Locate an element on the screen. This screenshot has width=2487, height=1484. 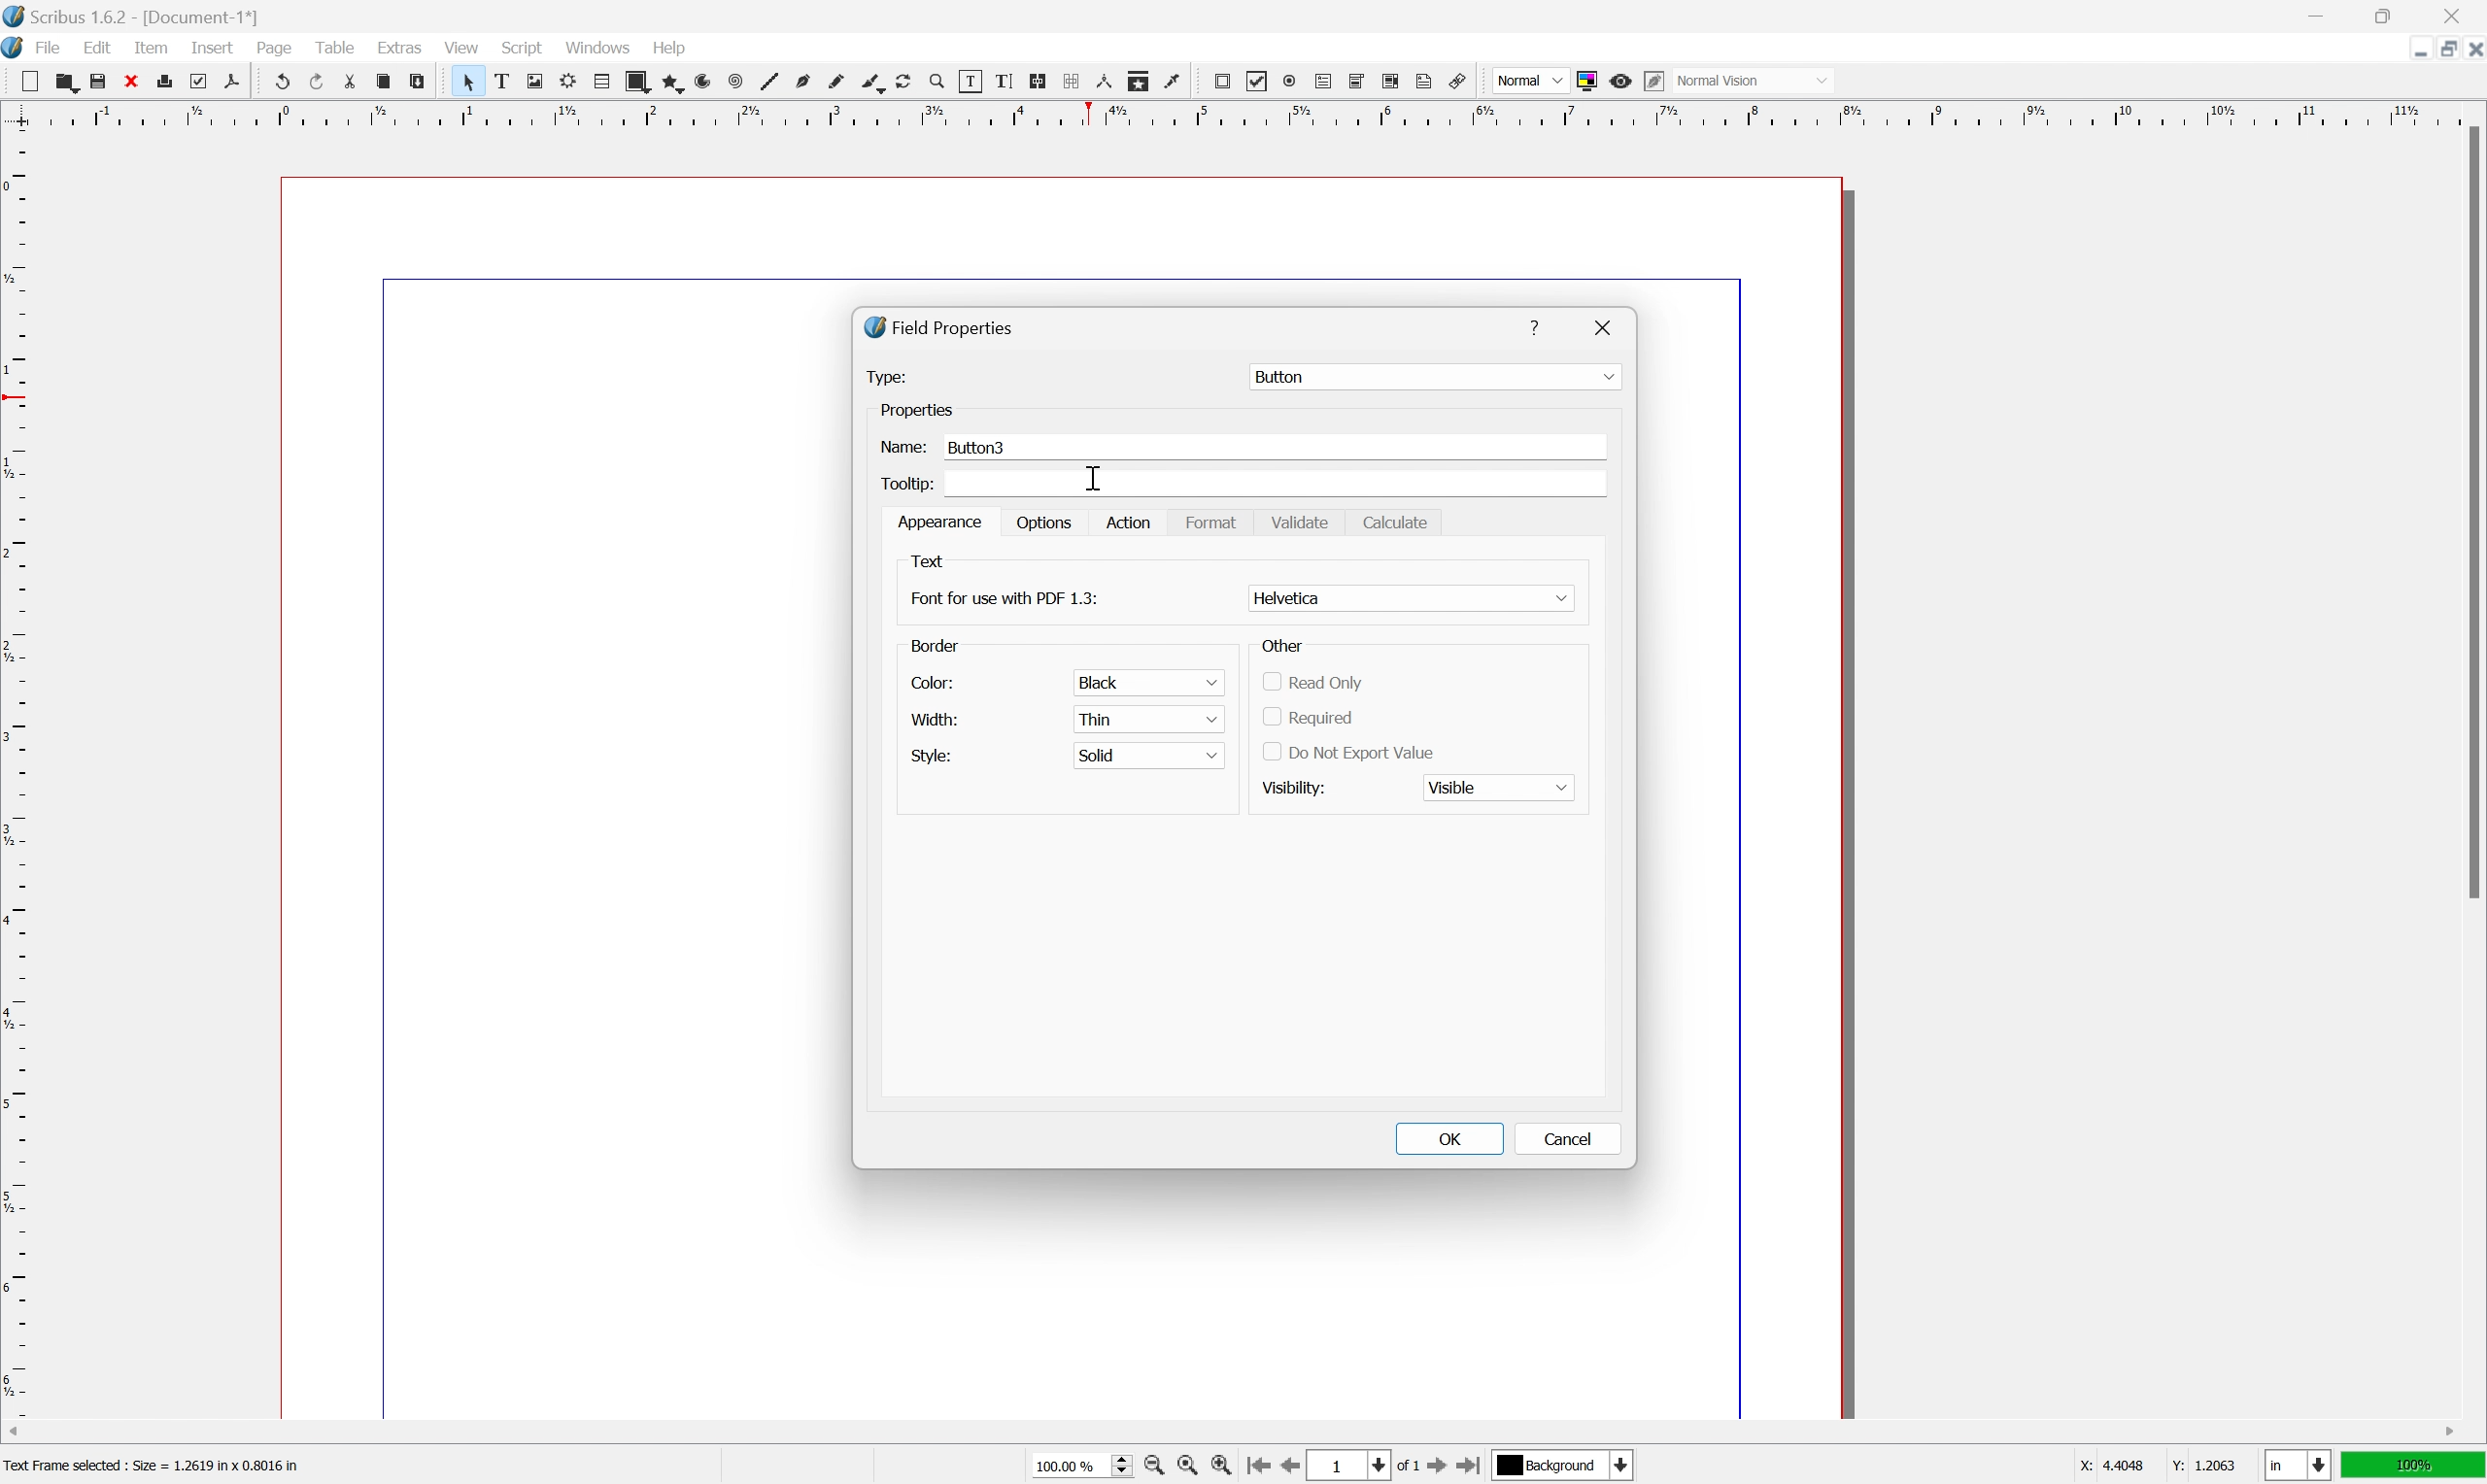
close is located at coordinates (2471, 49).